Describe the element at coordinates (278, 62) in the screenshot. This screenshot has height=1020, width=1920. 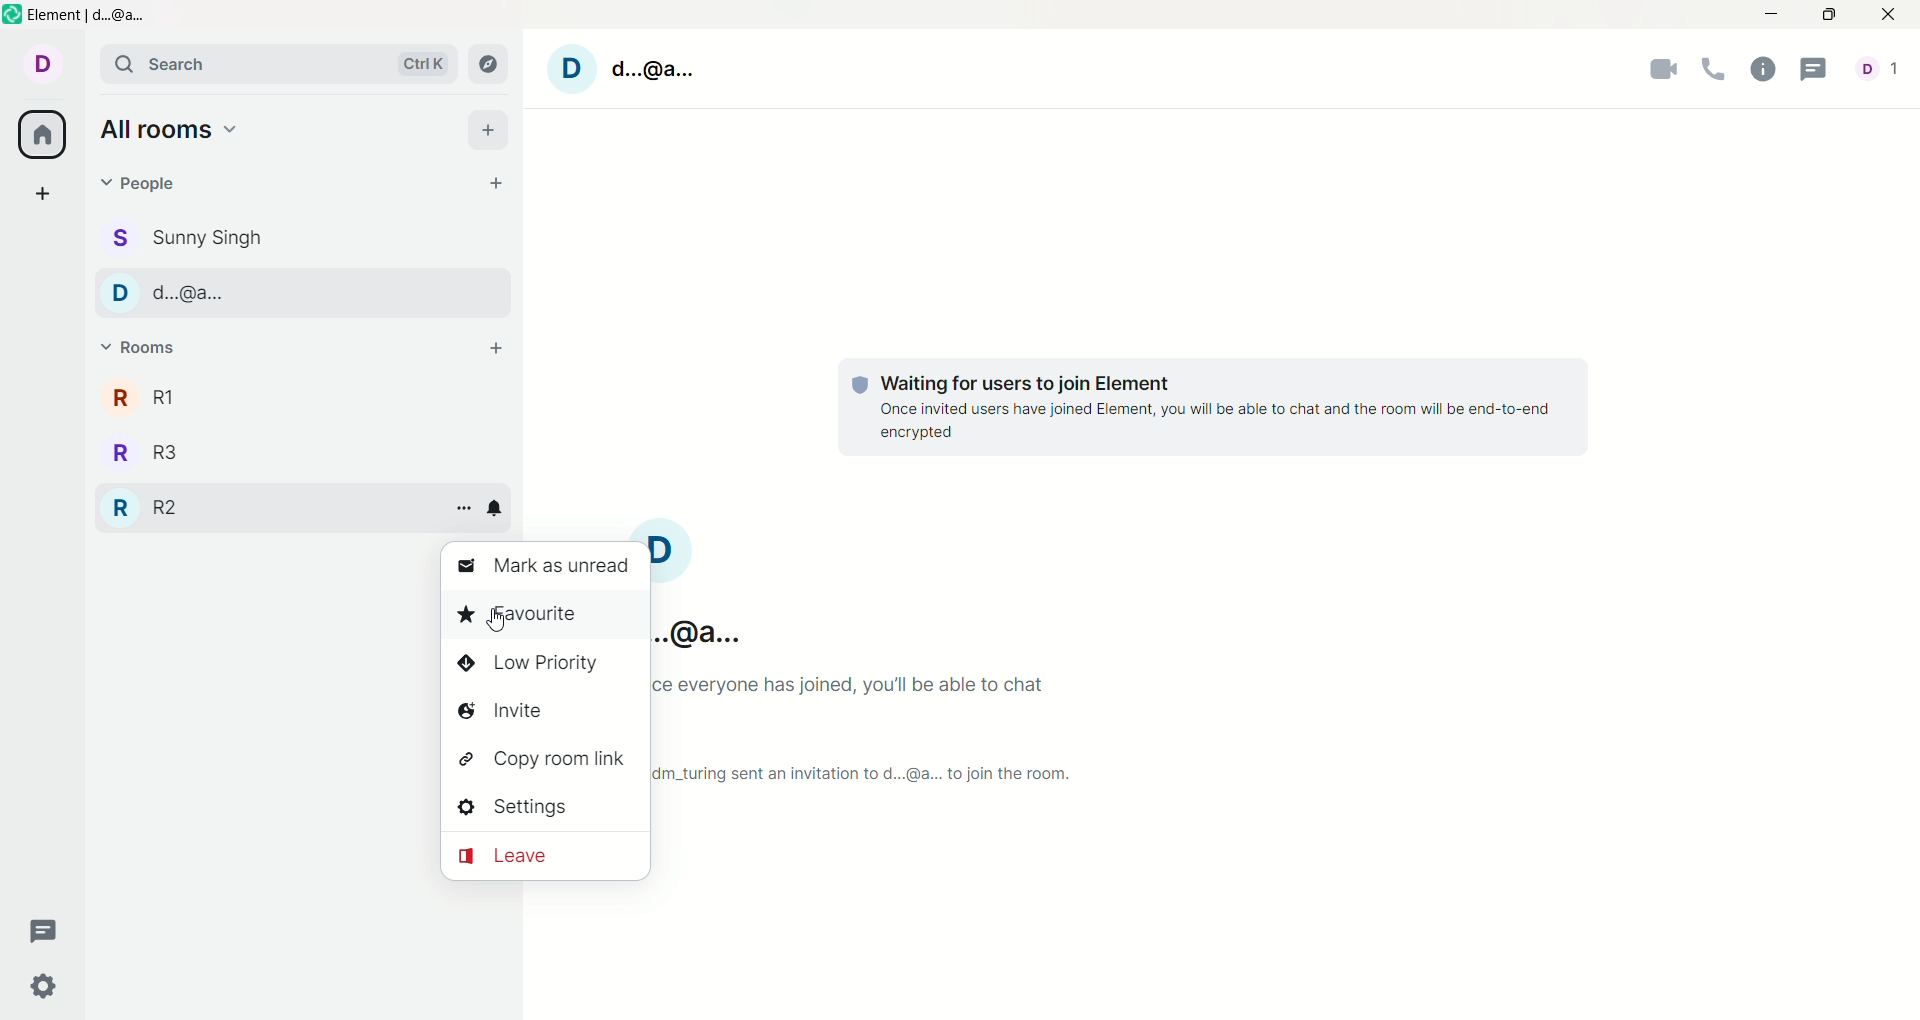
I see `search` at that location.